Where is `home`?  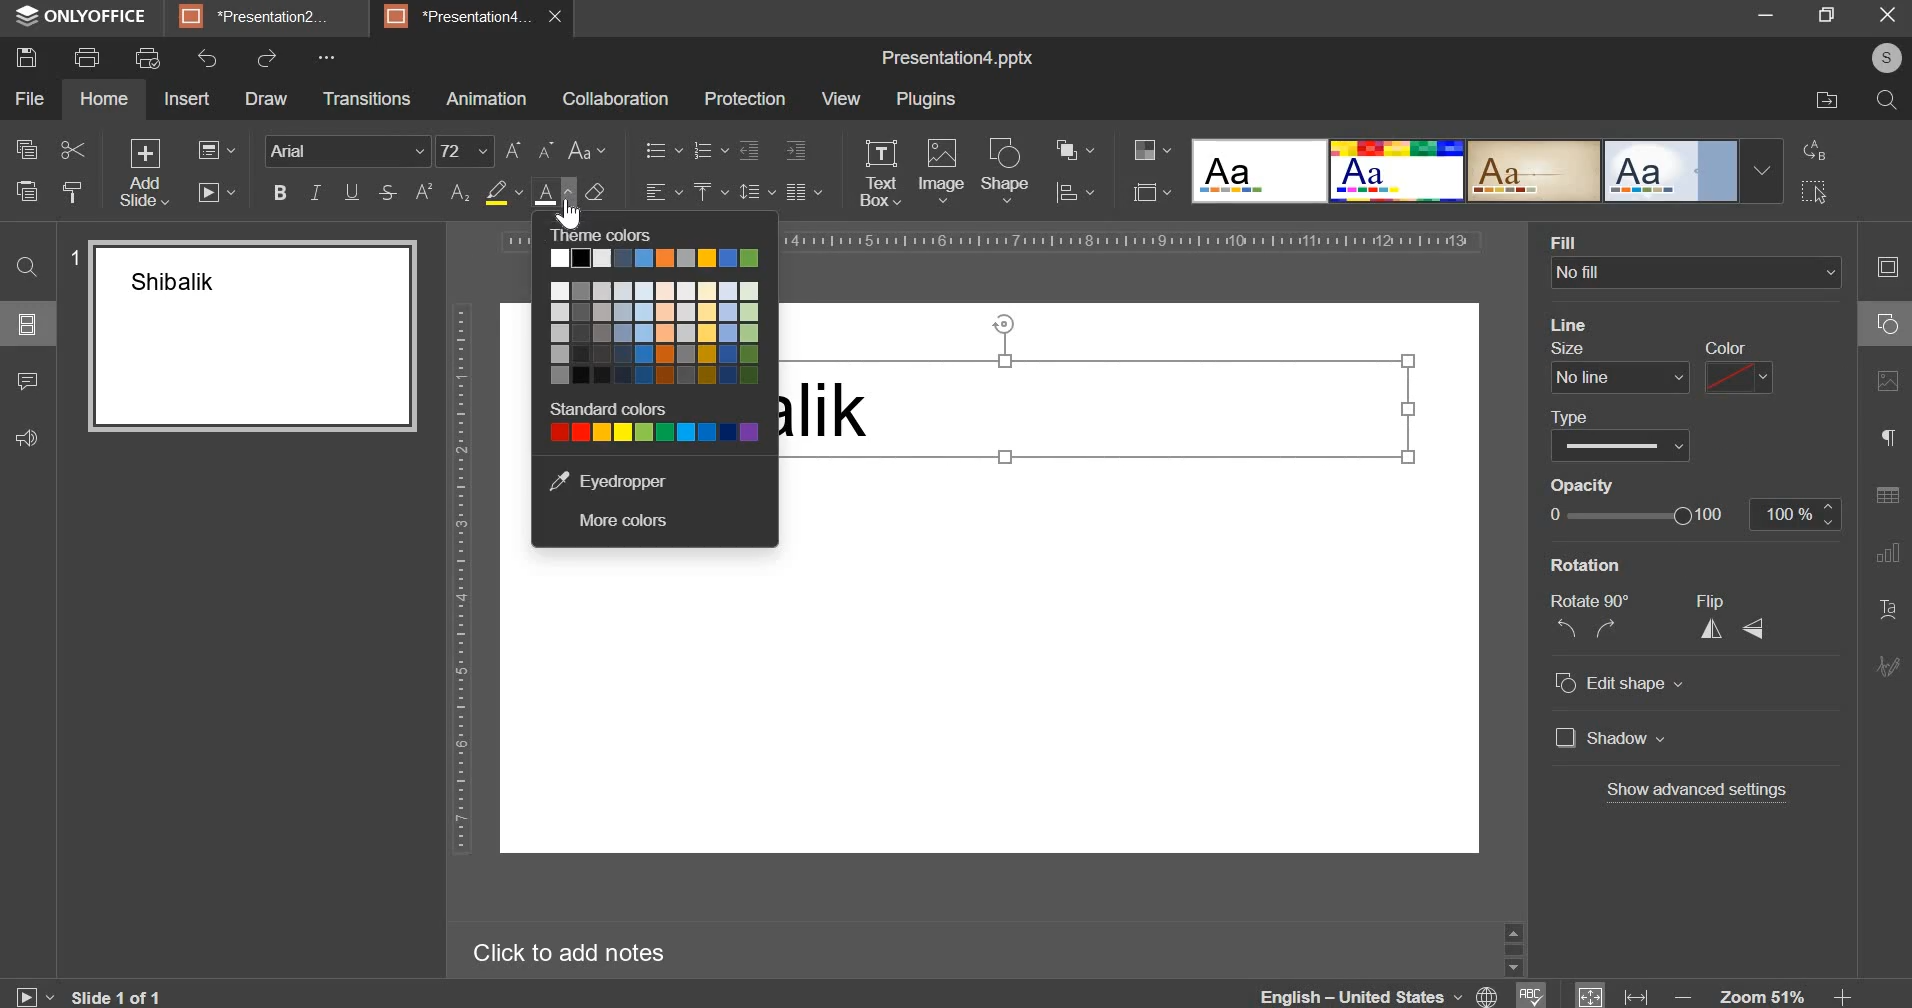 home is located at coordinates (104, 98).